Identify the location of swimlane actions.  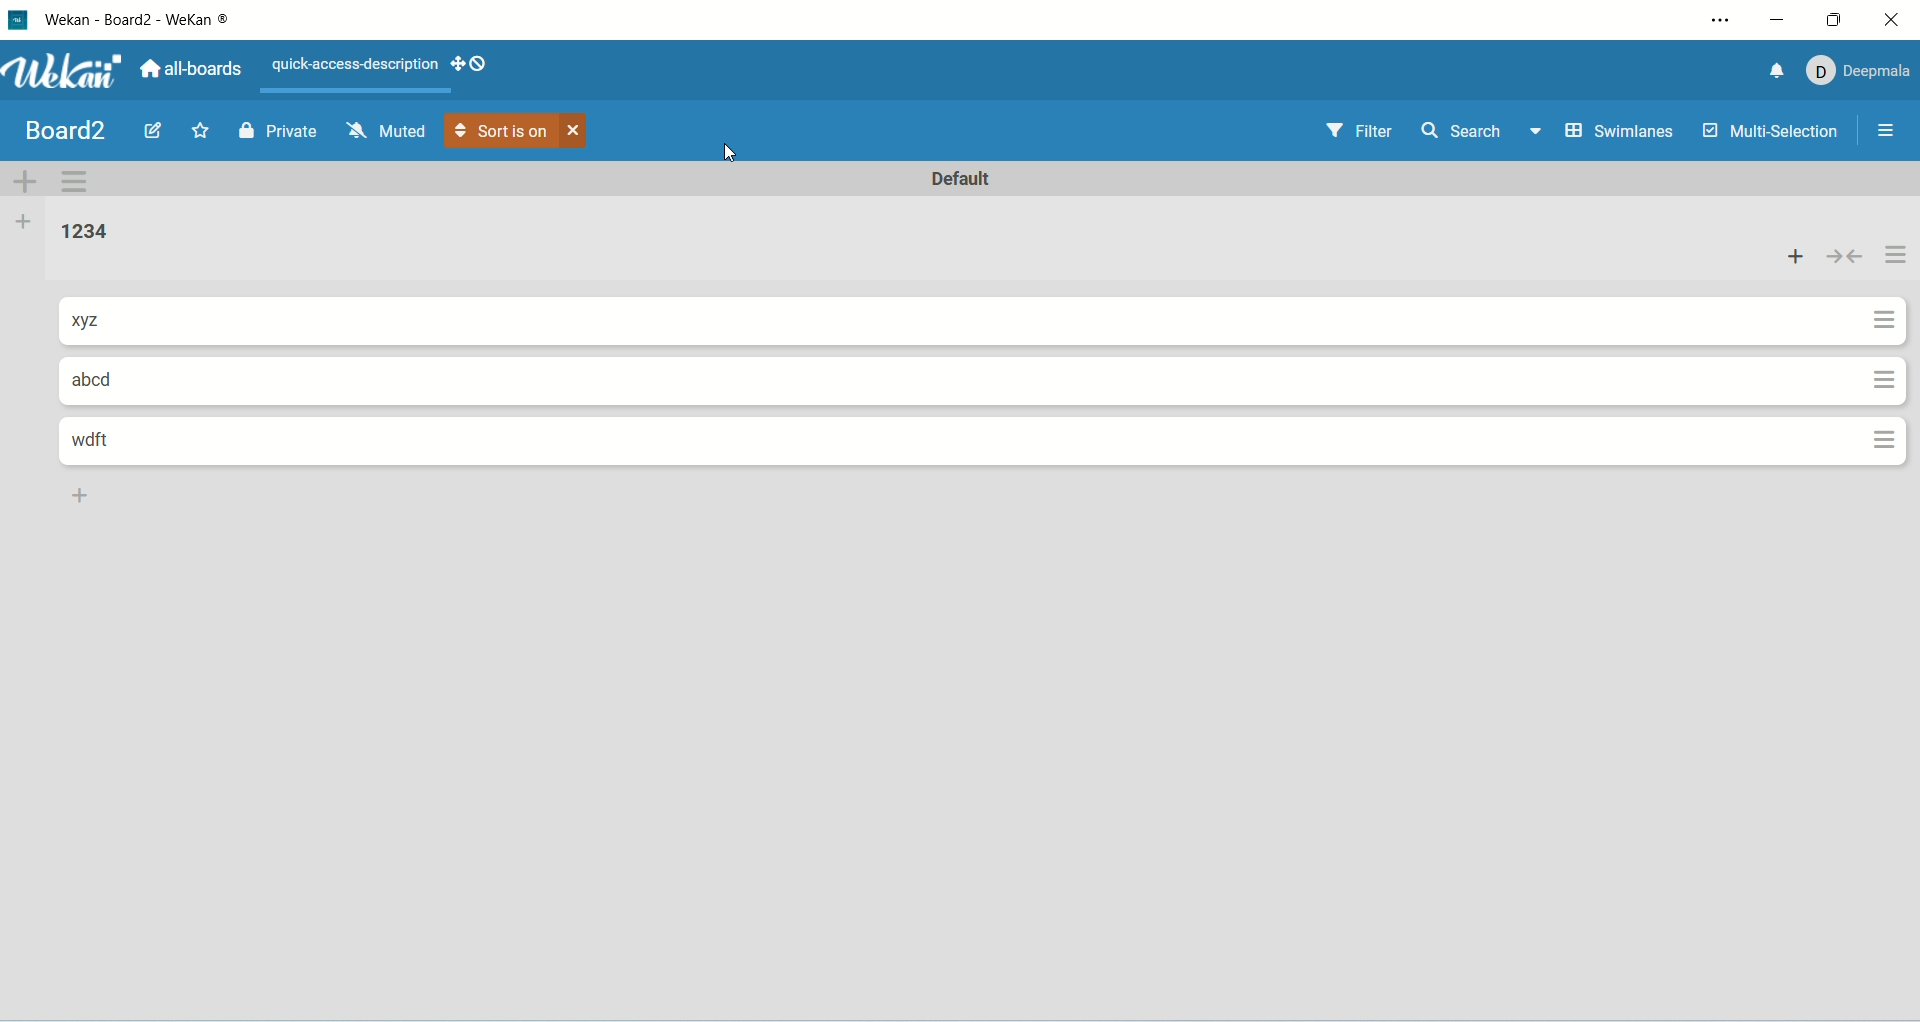
(76, 184).